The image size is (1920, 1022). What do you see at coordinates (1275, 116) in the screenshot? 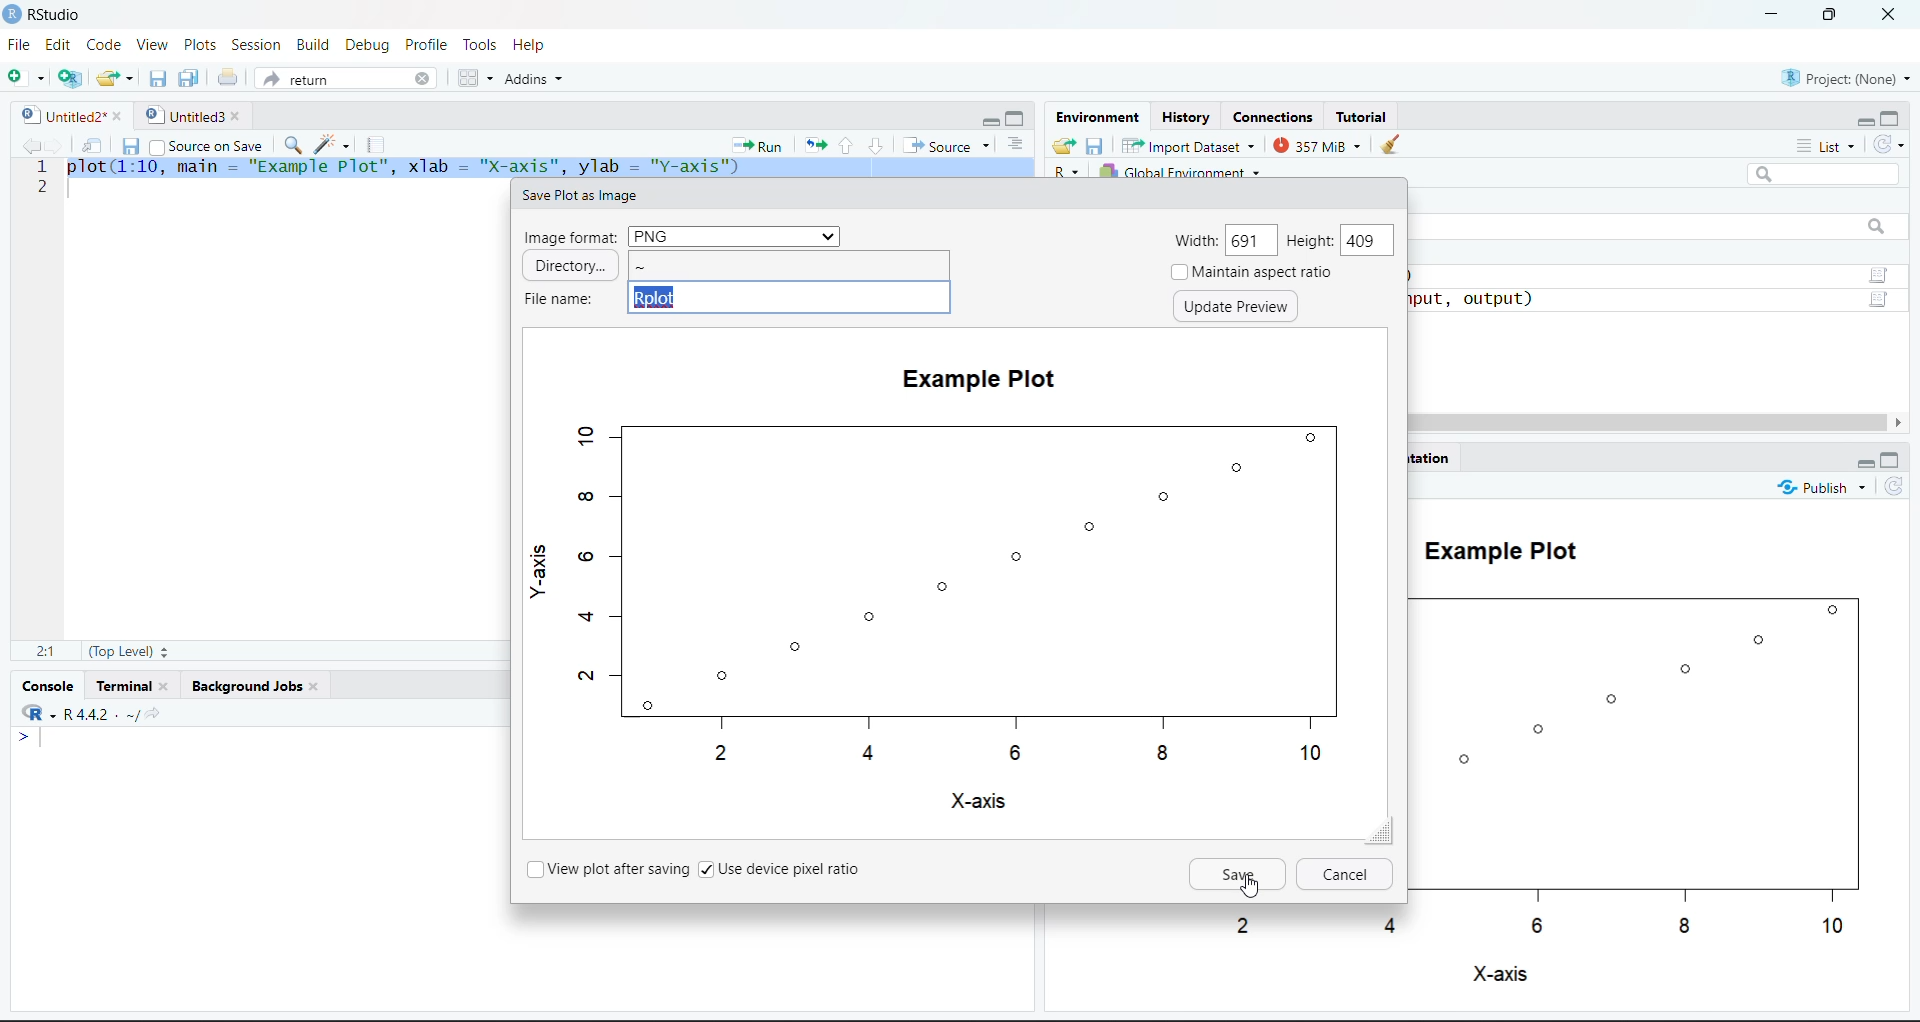
I see `Coordinates` at bounding box center [1275, 116].